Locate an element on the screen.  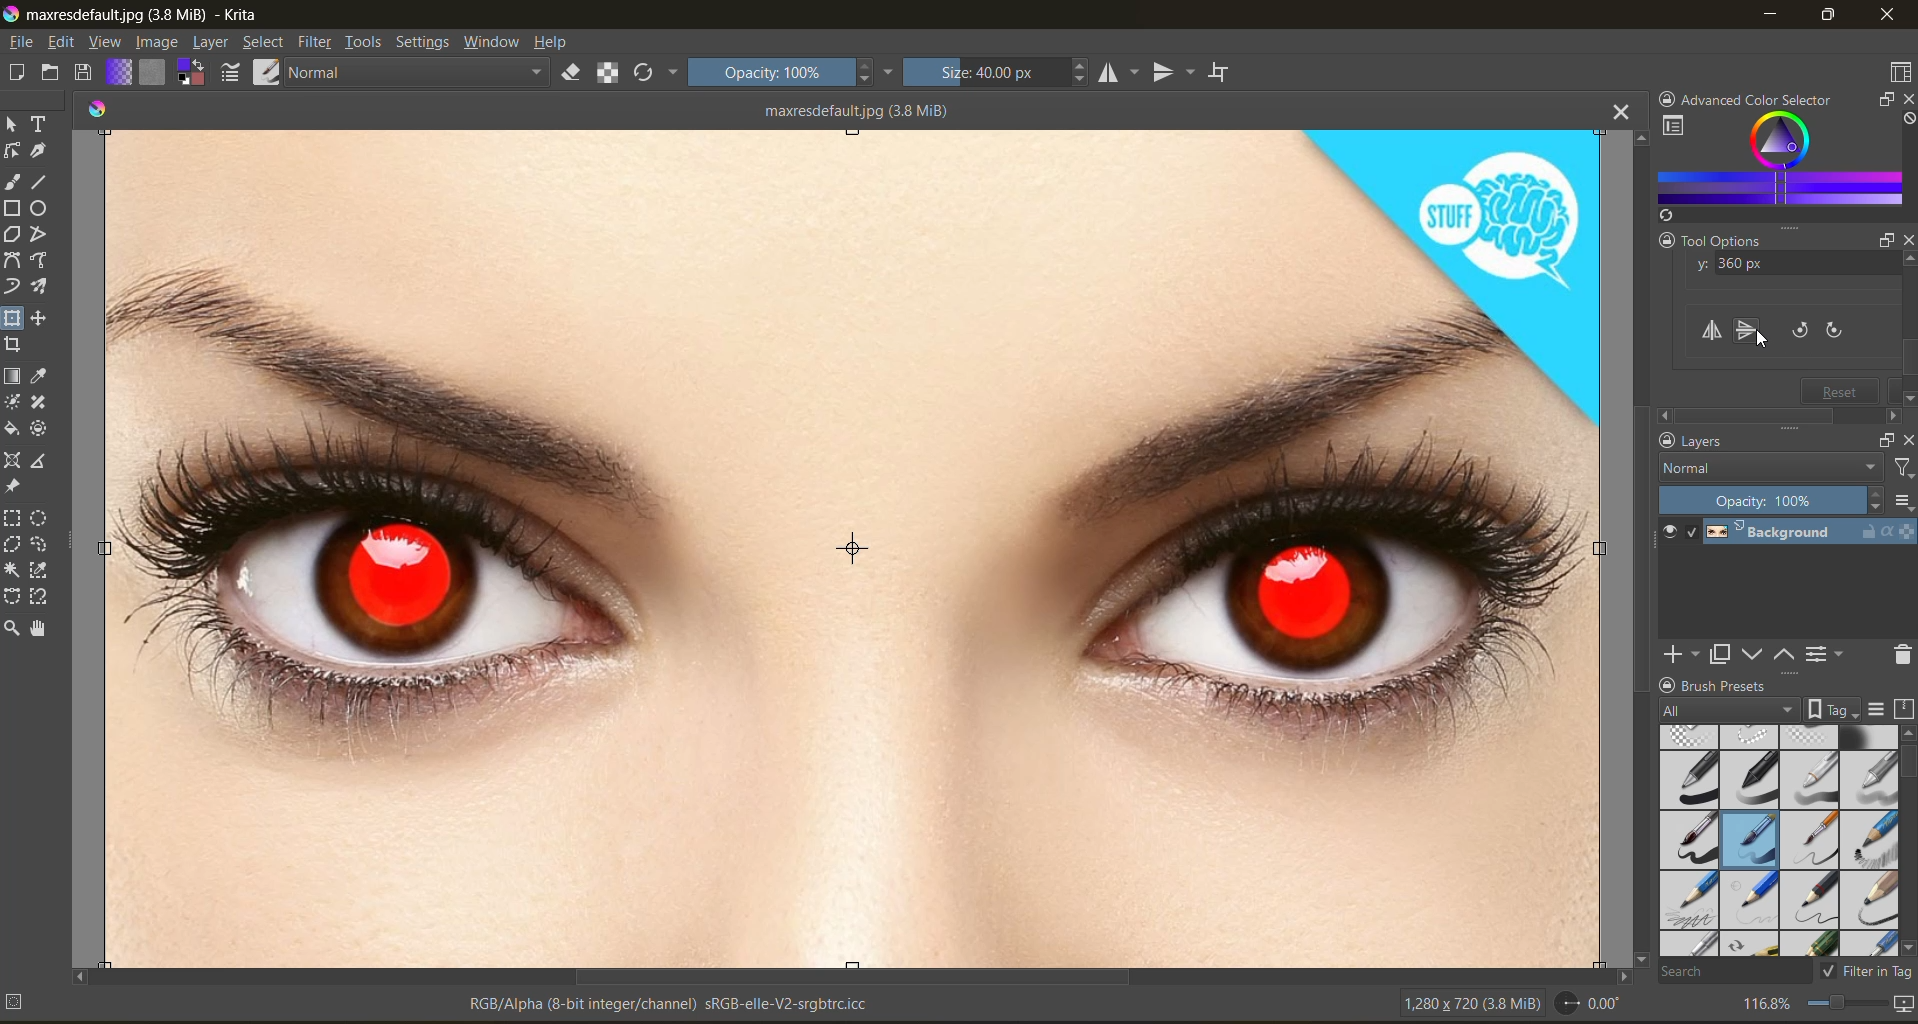
cursor is located at coordinates (1758, 342).